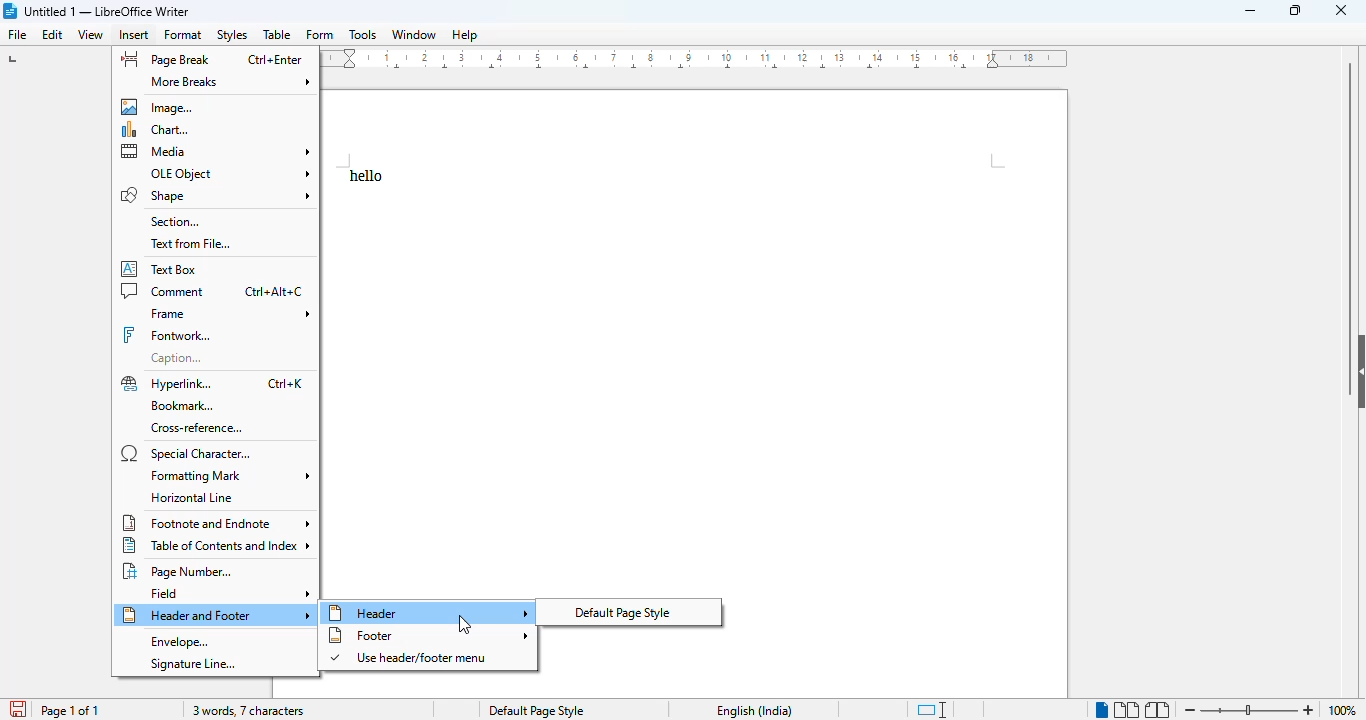  Describe the element at coordinates (233, 35) in the screenshot. I see `styles` at that location.